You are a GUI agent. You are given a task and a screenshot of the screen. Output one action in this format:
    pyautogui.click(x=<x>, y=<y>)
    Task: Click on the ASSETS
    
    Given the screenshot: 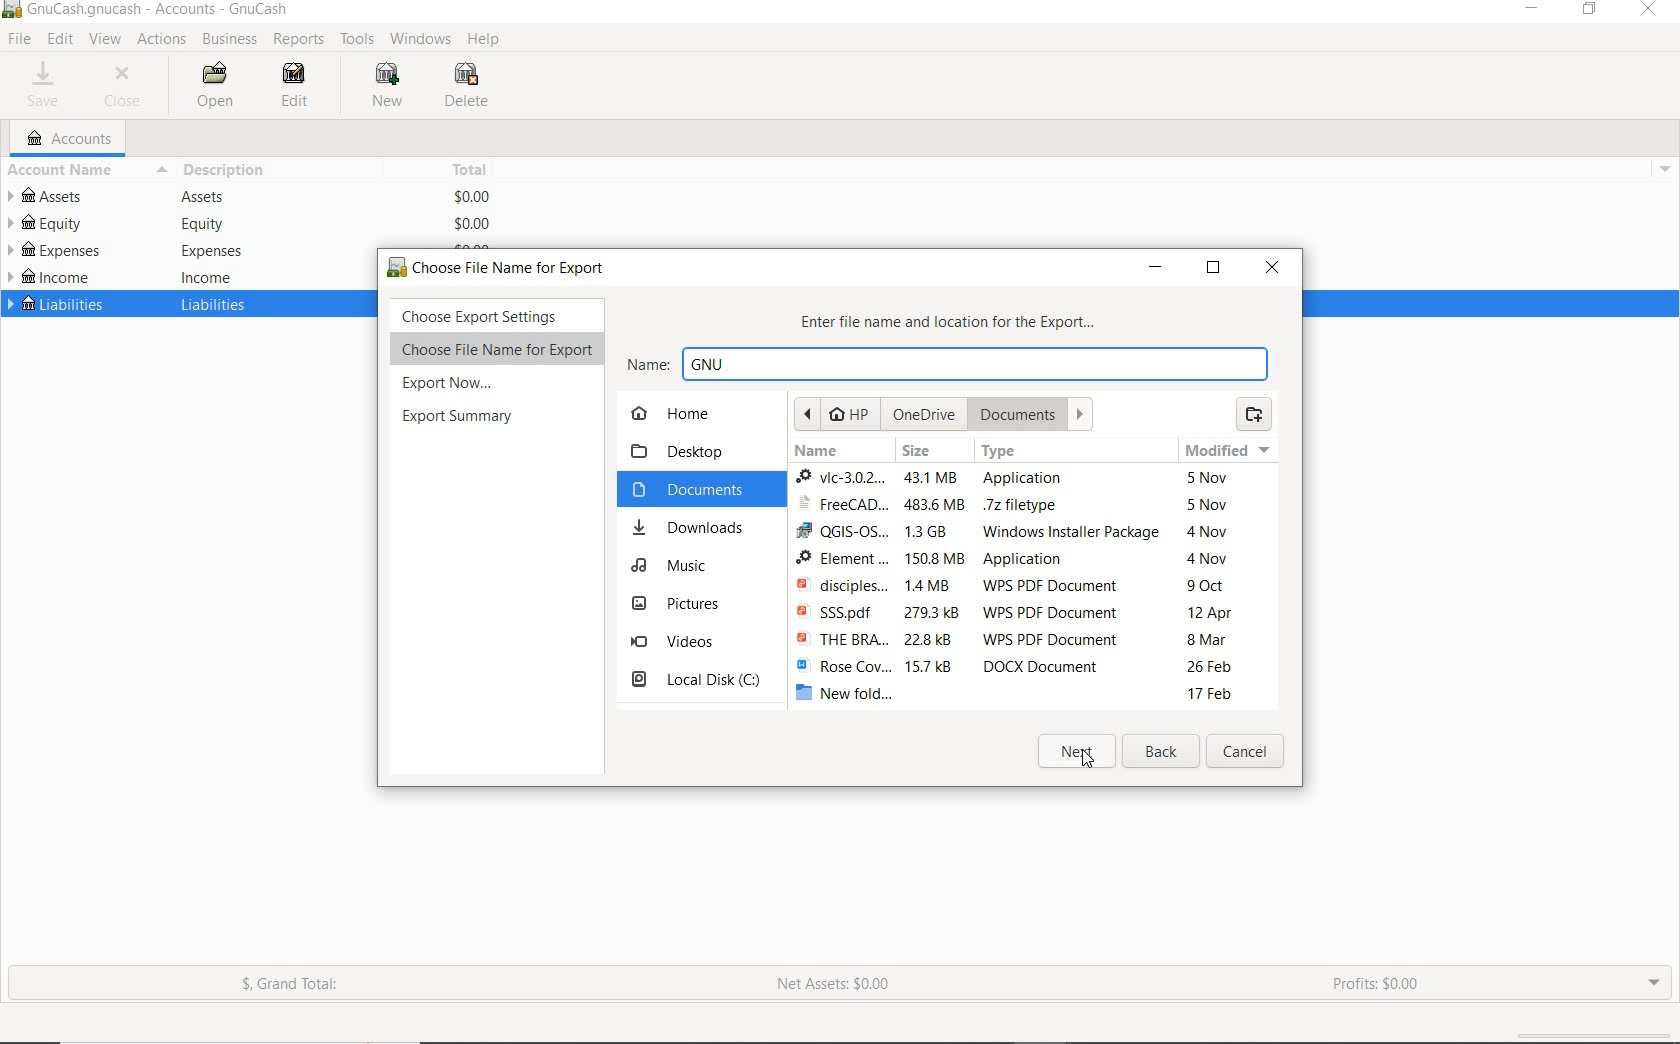 What is the action you would take?
    pyautogui.click(x=51, y=195)
    